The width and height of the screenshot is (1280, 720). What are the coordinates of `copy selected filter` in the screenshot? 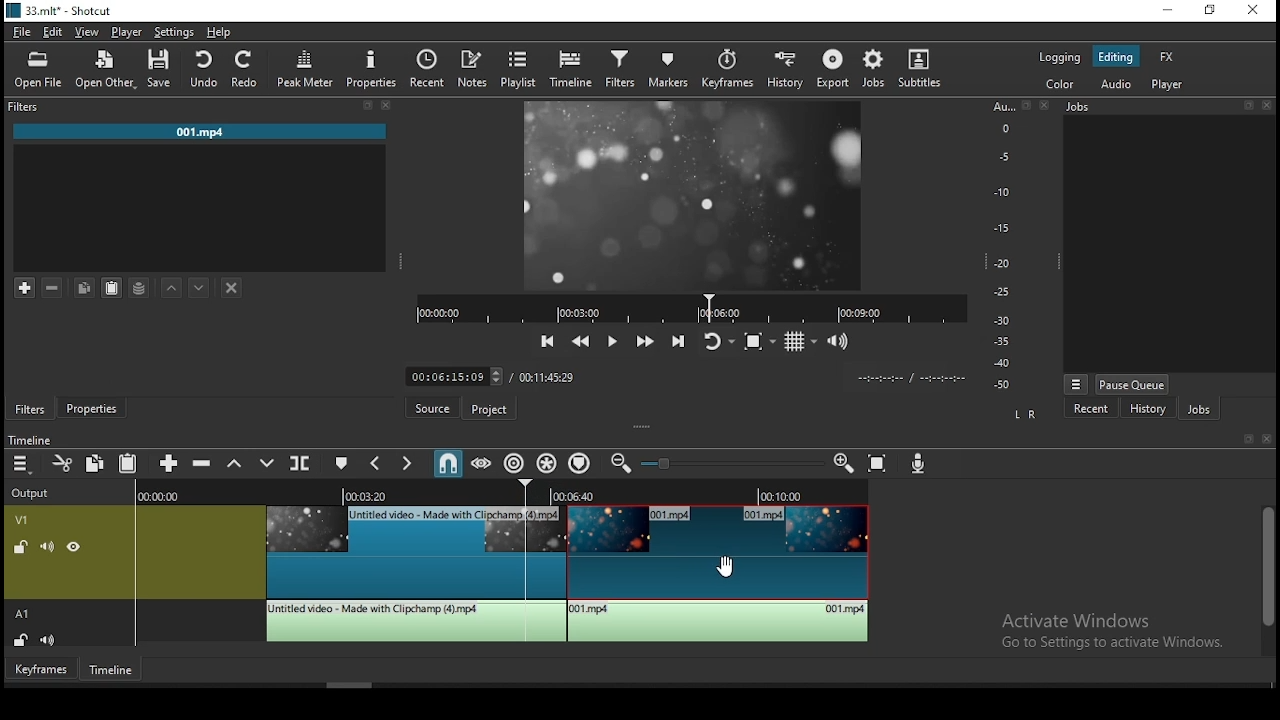 It's located at (85, 286).